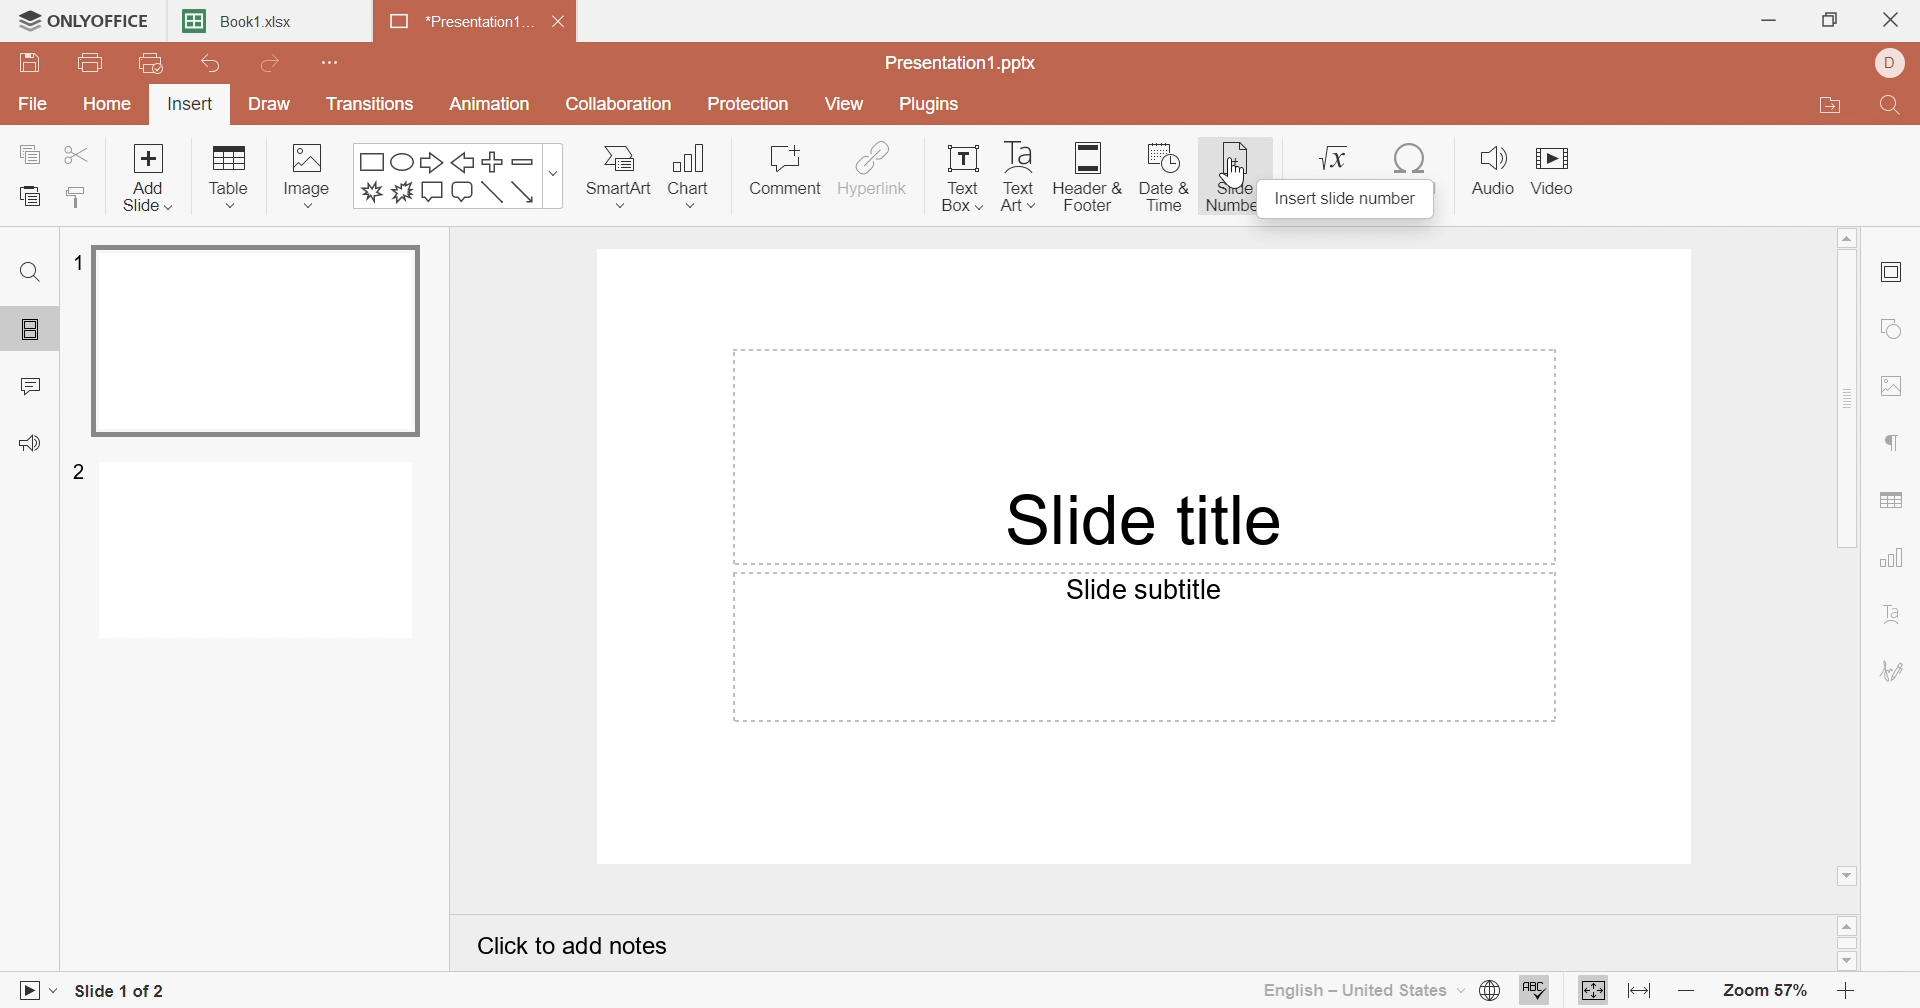  What do you see at coordinates (956, 176) in the screenshot?
I see `Text Box` at bounding box center [956, 176].